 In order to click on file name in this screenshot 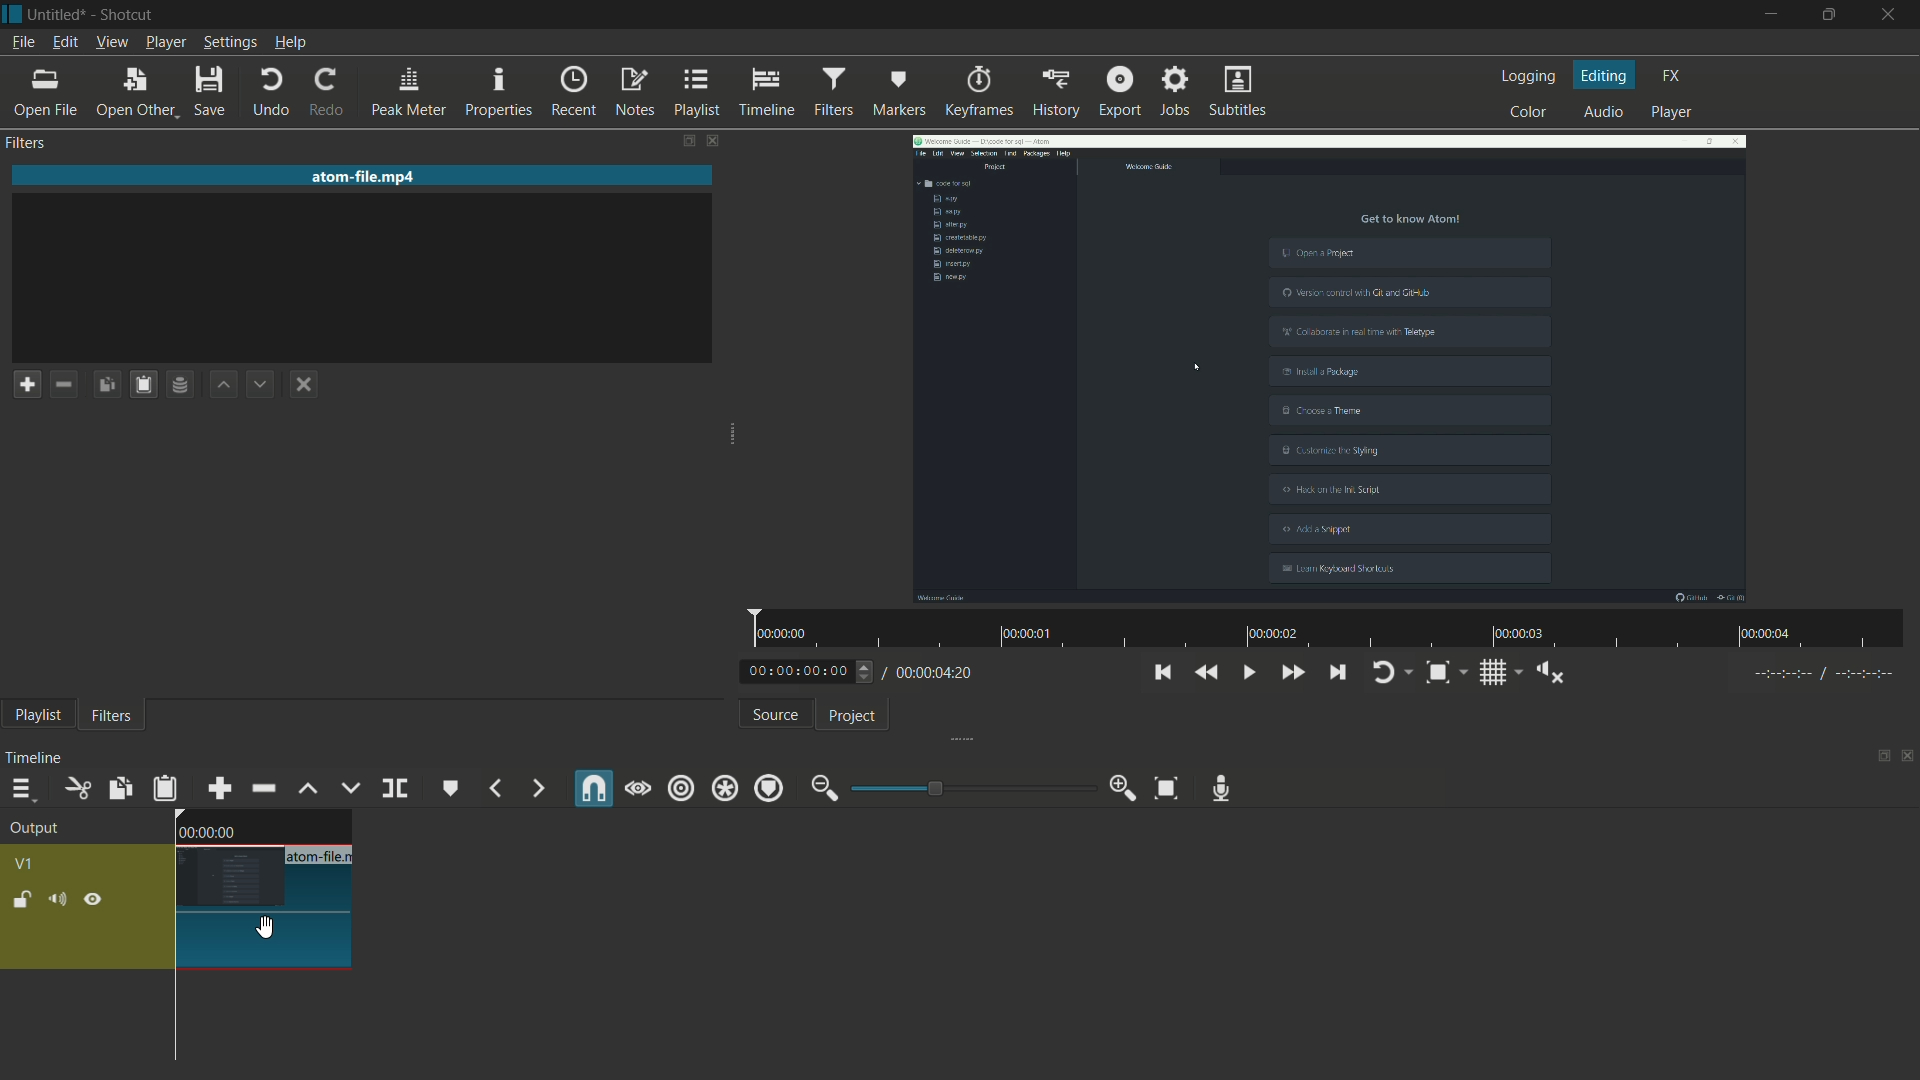, I will do `click(367, 177)`.